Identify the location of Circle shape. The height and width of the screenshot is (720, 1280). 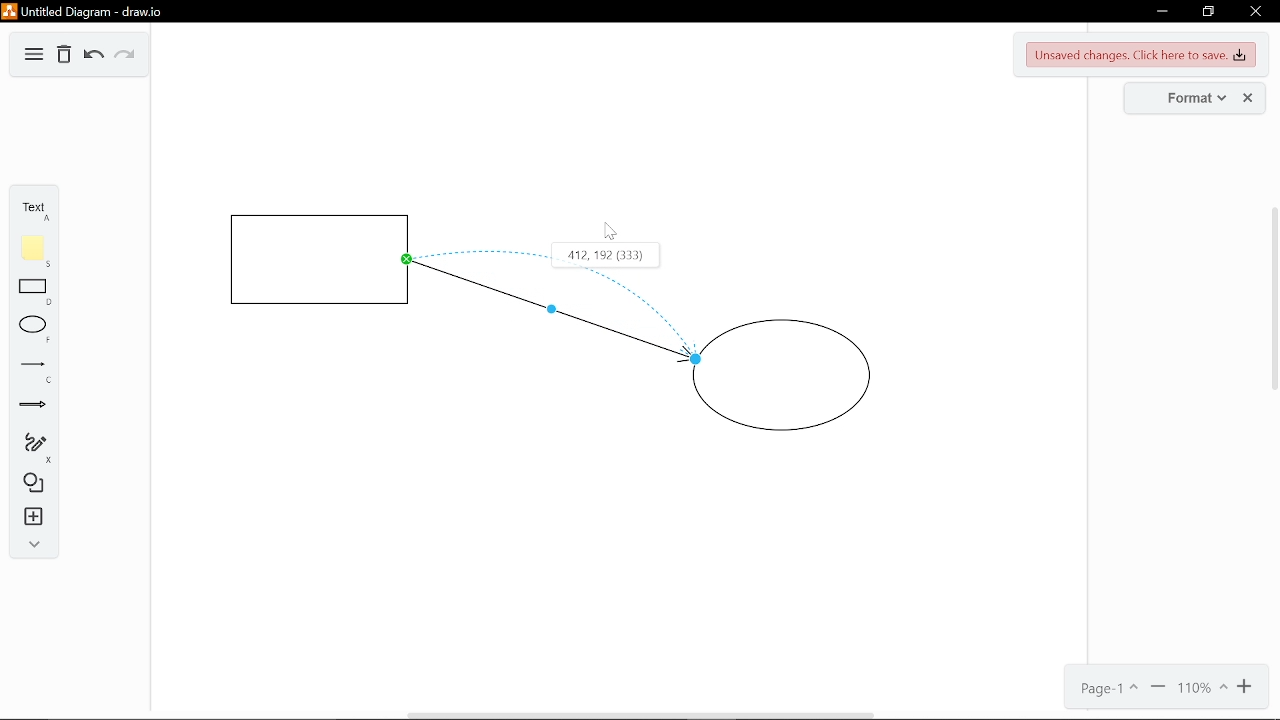
(787, 375).